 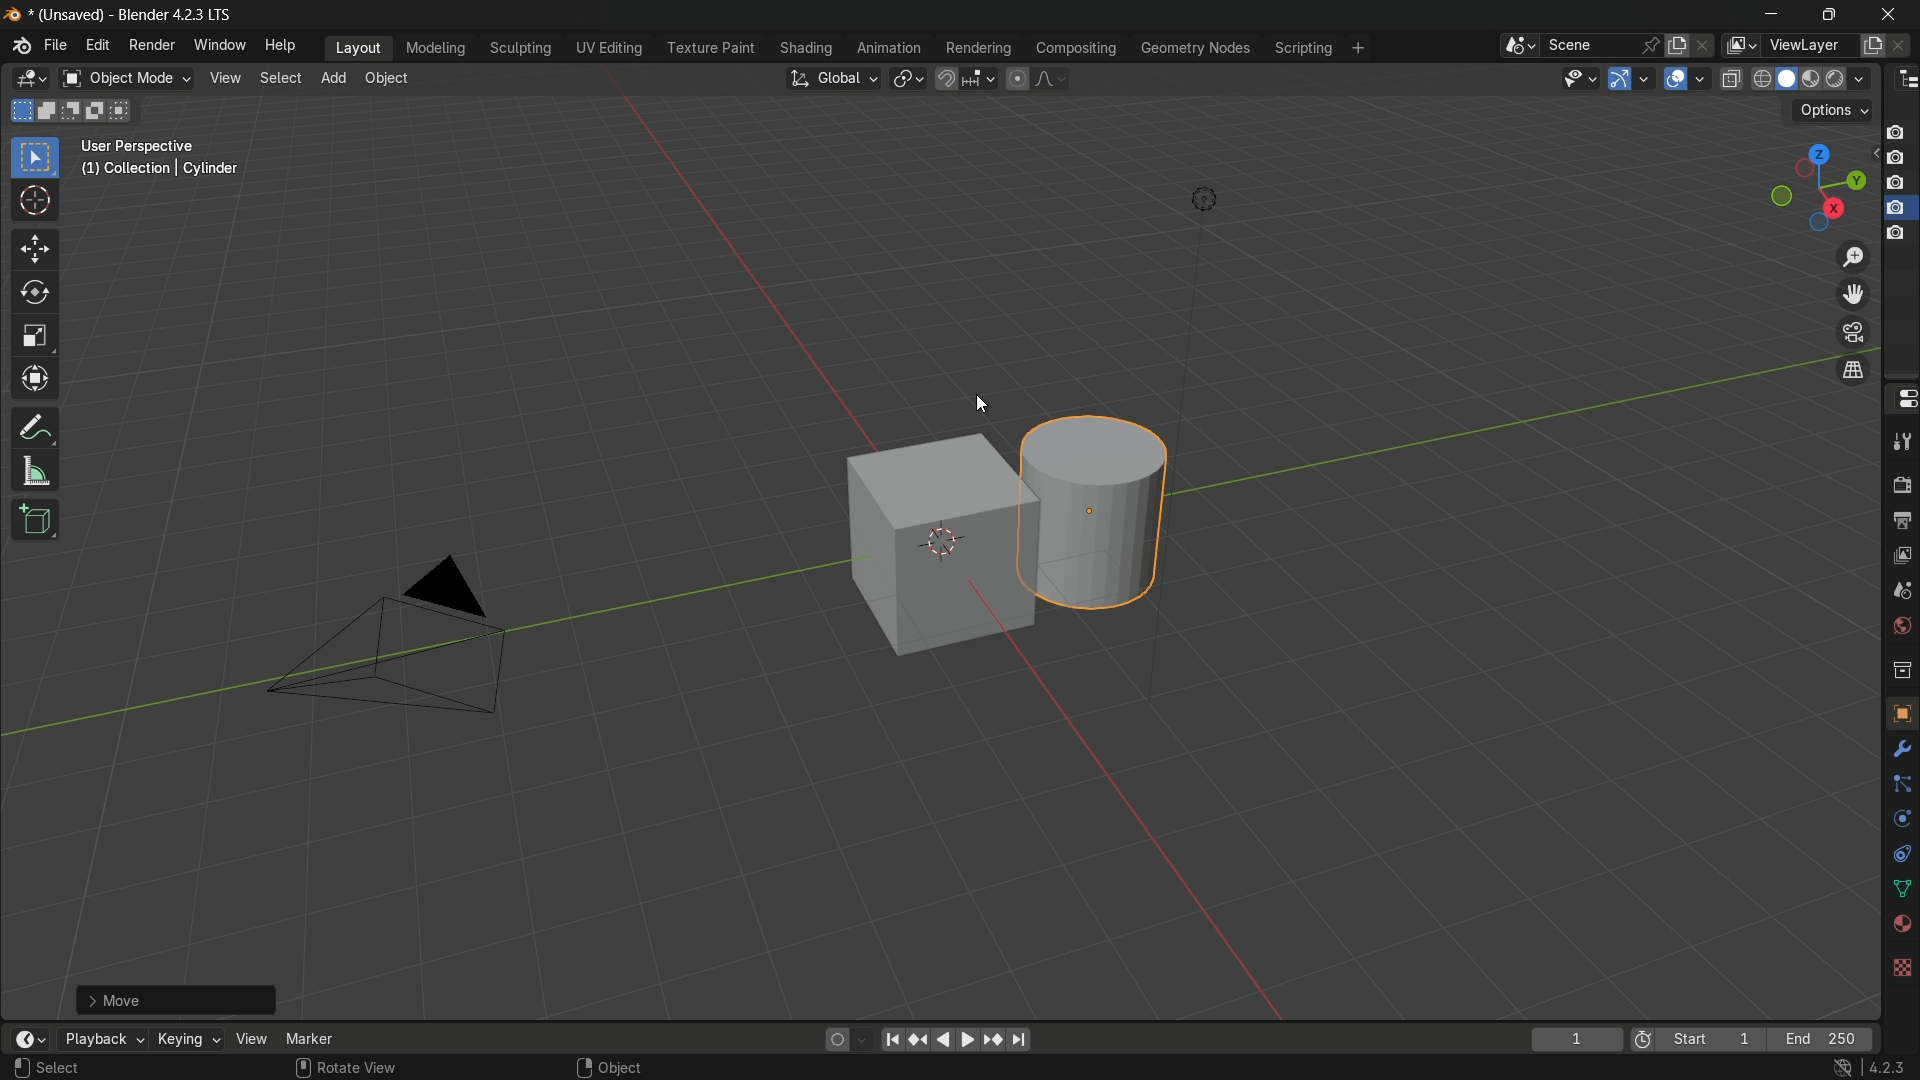 I want to click on proportional editing object, so click(x=1017, y=79).